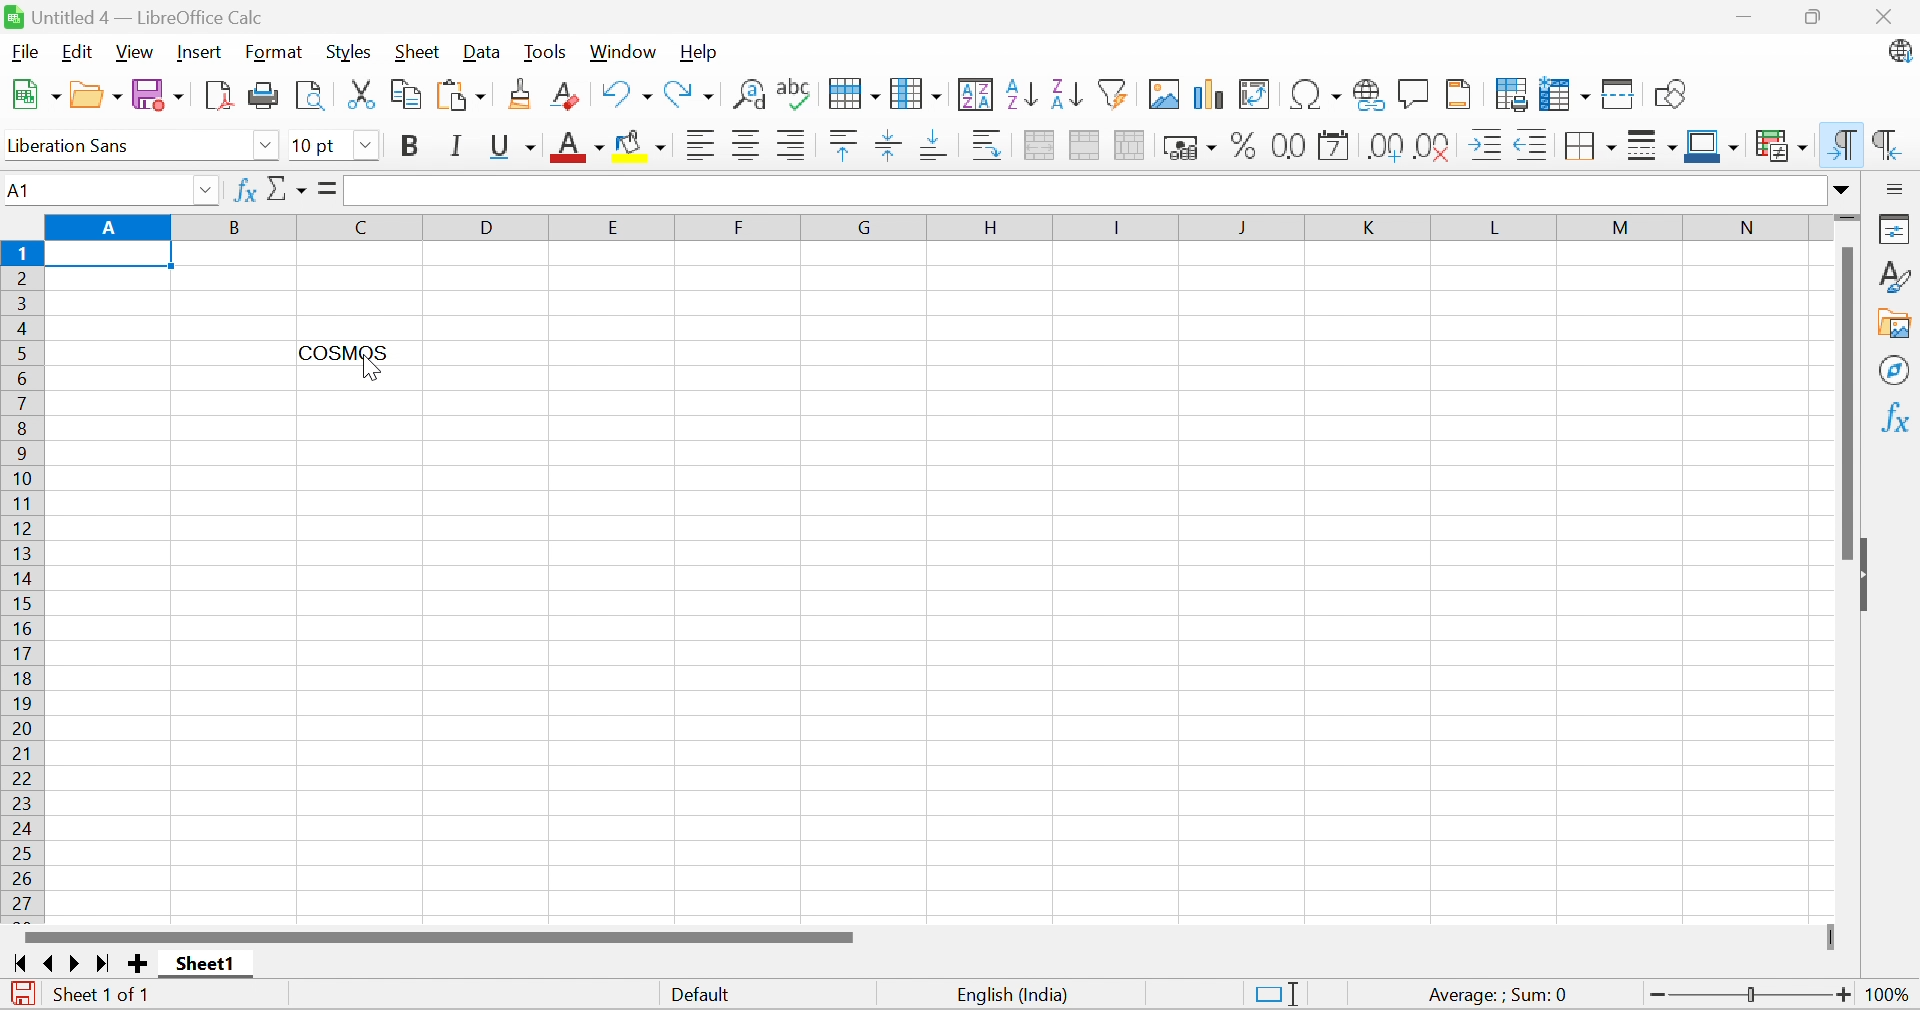 Image resolution: width=1920 pixels, height=1010 pixels. What do you see at coordinates (1844, 191) in the screenshot?
I see `Drop Down` at bounding box center [1844, 191].